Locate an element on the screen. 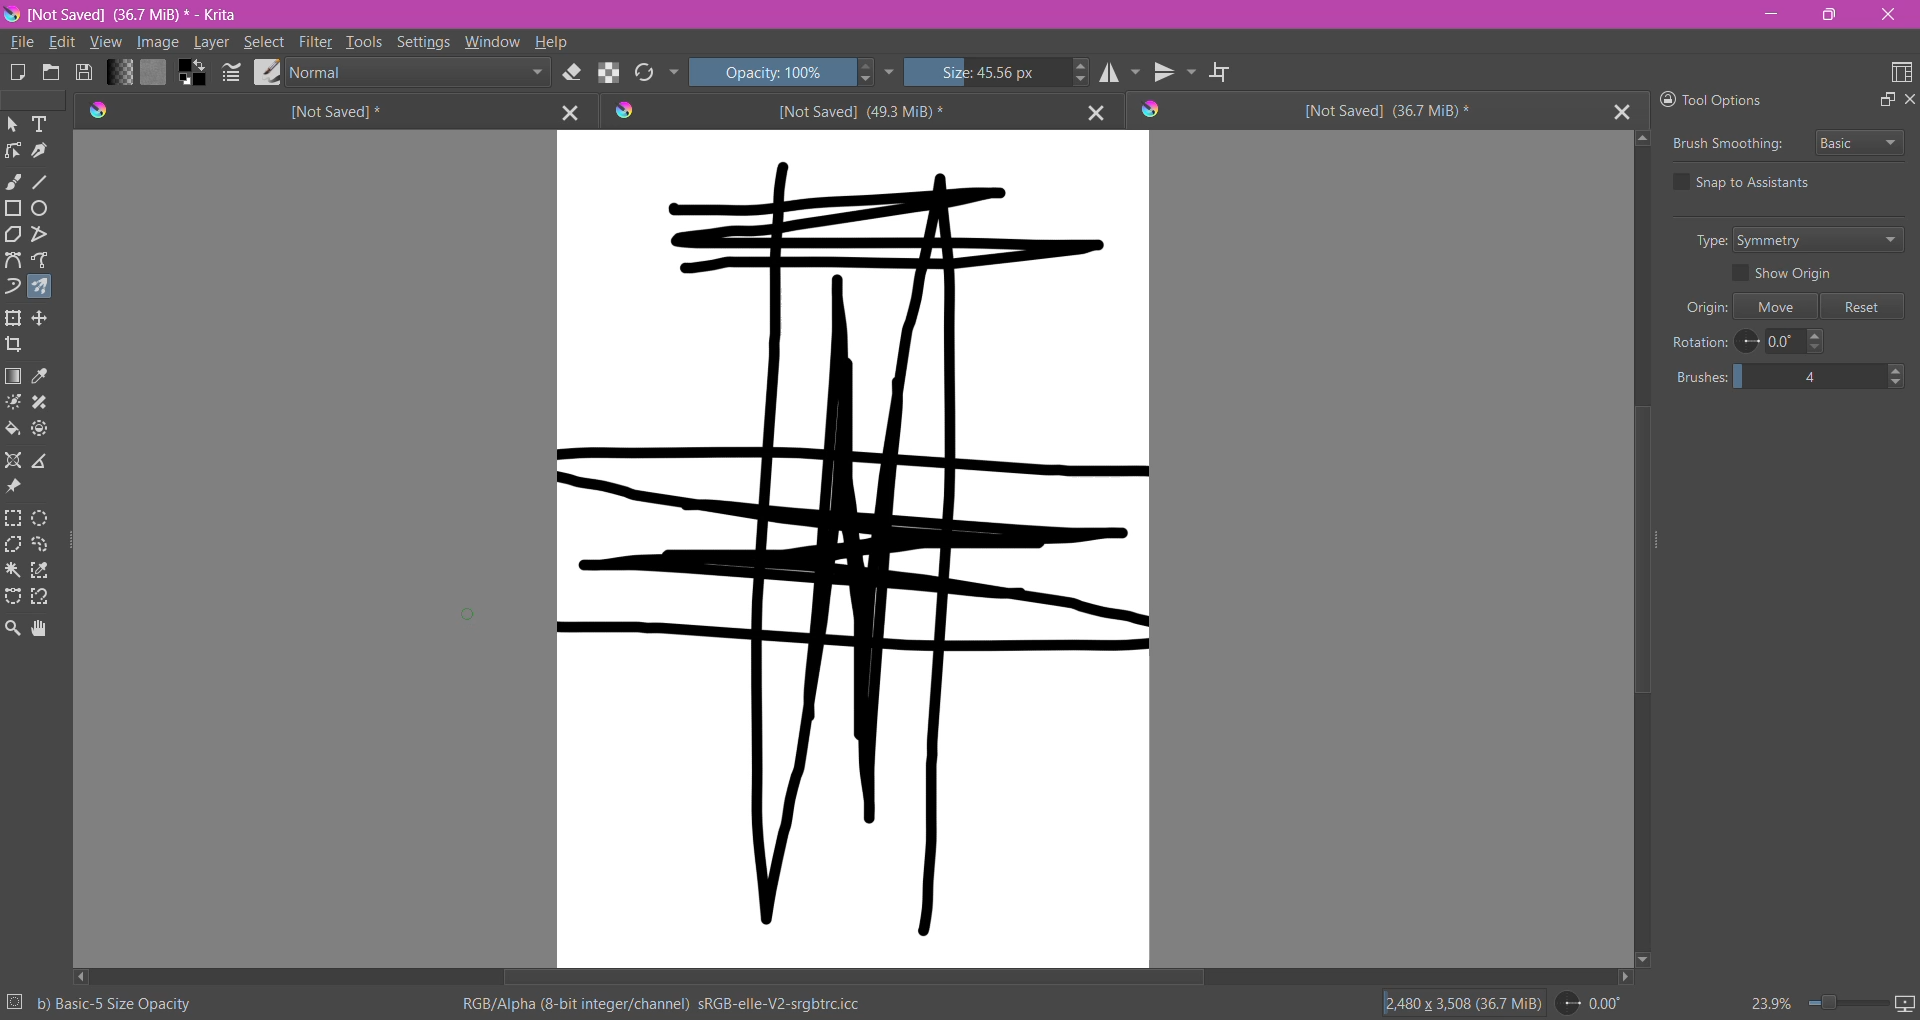 This screenshot has width=1920, height=1020. Set Opacity of the Brush is located at coordinates (770, 74).